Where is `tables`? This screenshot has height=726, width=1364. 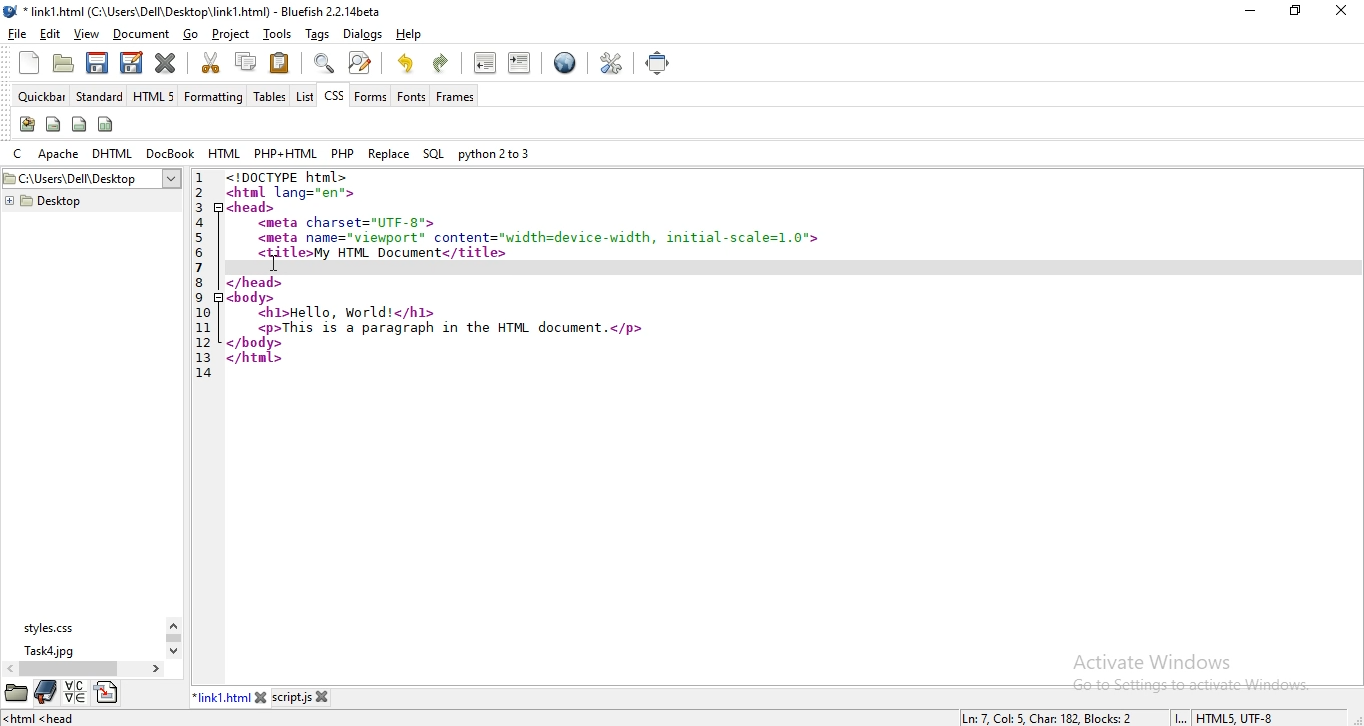
tables is located at coordinates (270, 95).